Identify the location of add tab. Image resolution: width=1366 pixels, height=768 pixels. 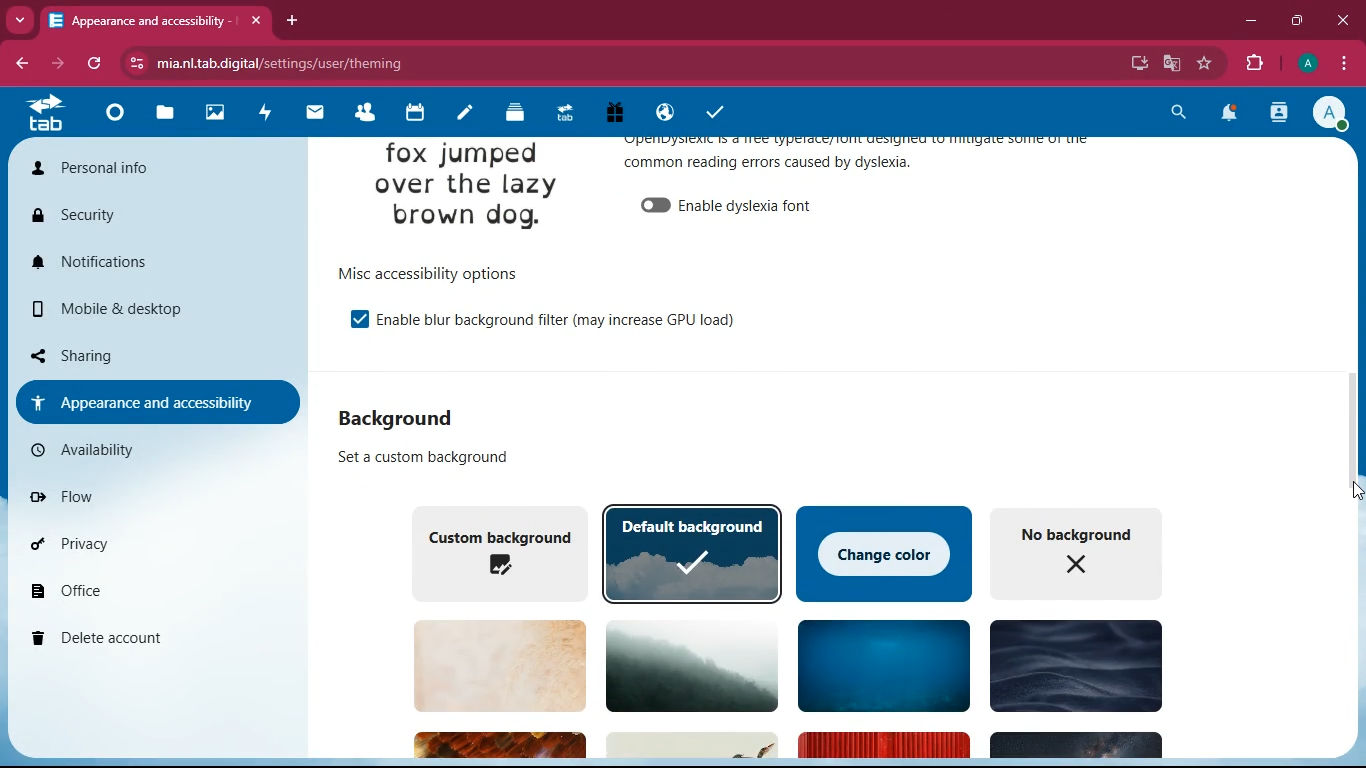
(289, 20).